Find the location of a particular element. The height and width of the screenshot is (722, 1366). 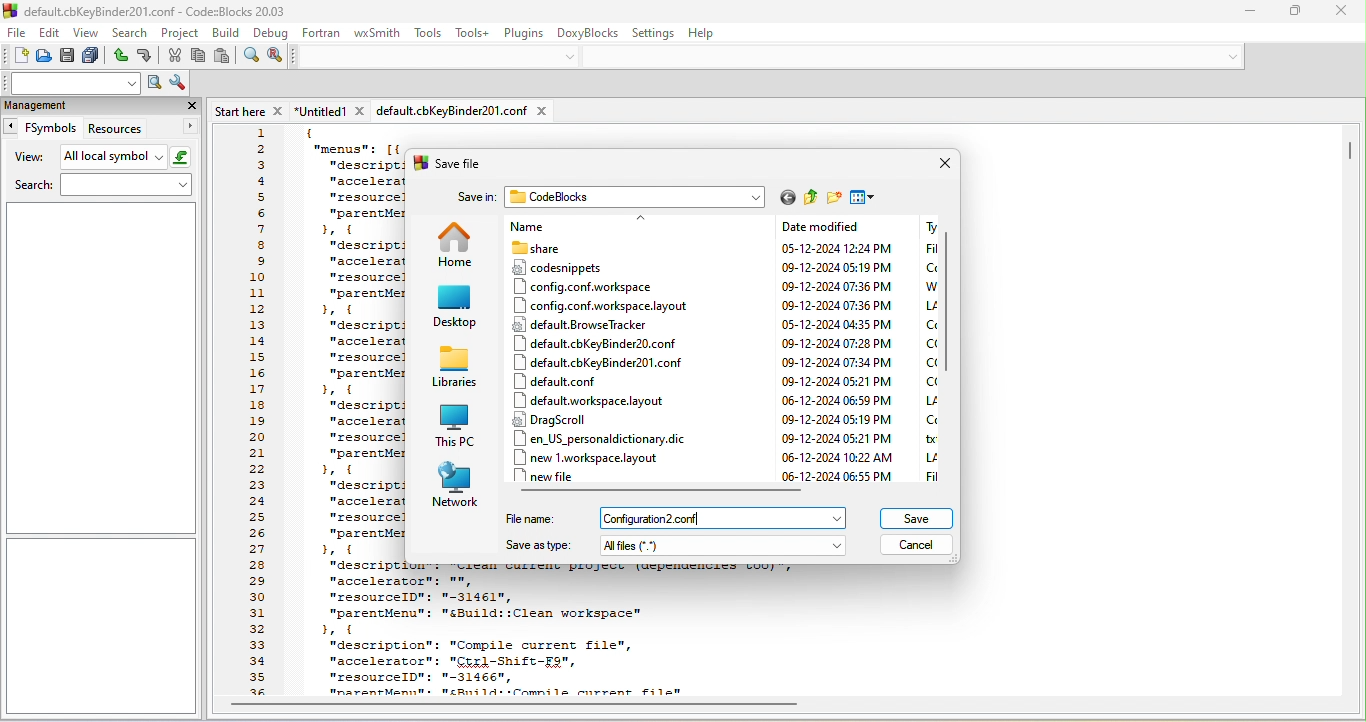

untitled1 is located at coordinates (330, 110).